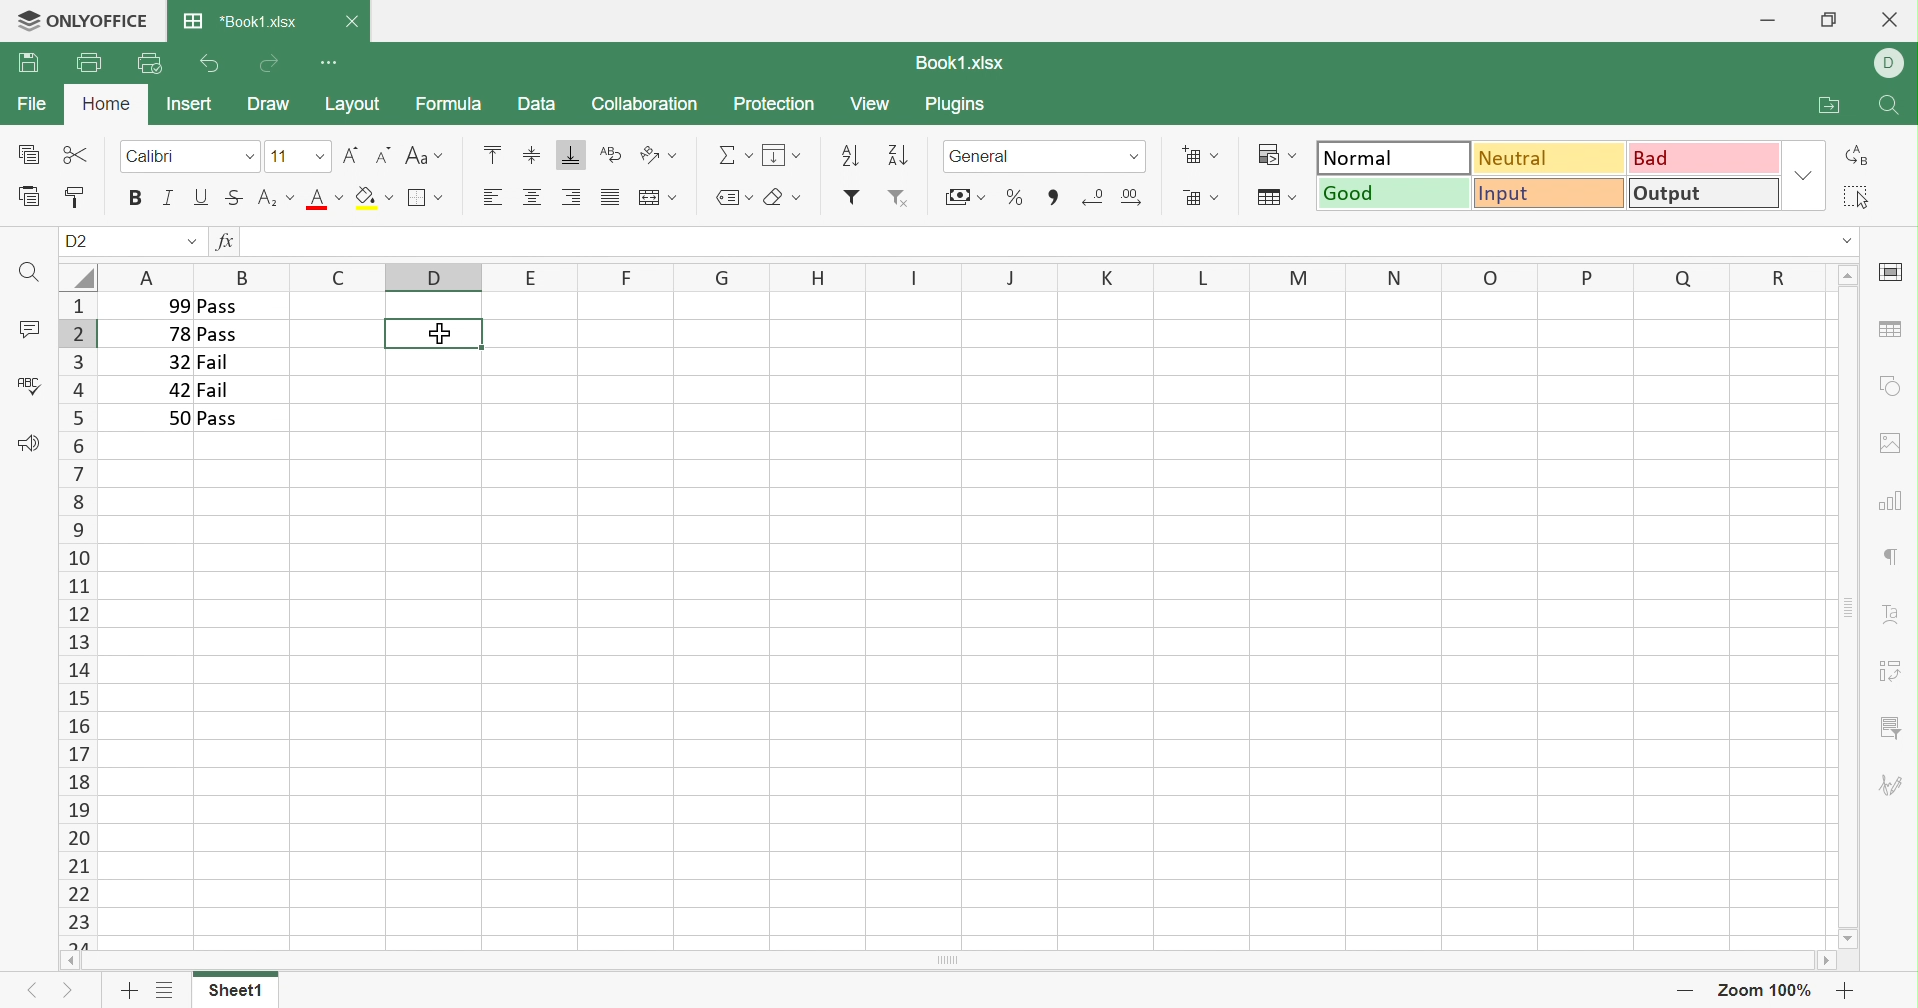  What do you see at coordinates (1199, 196) in the screenshot?
I see `Delete cells` at bounding box center [1199, 196].